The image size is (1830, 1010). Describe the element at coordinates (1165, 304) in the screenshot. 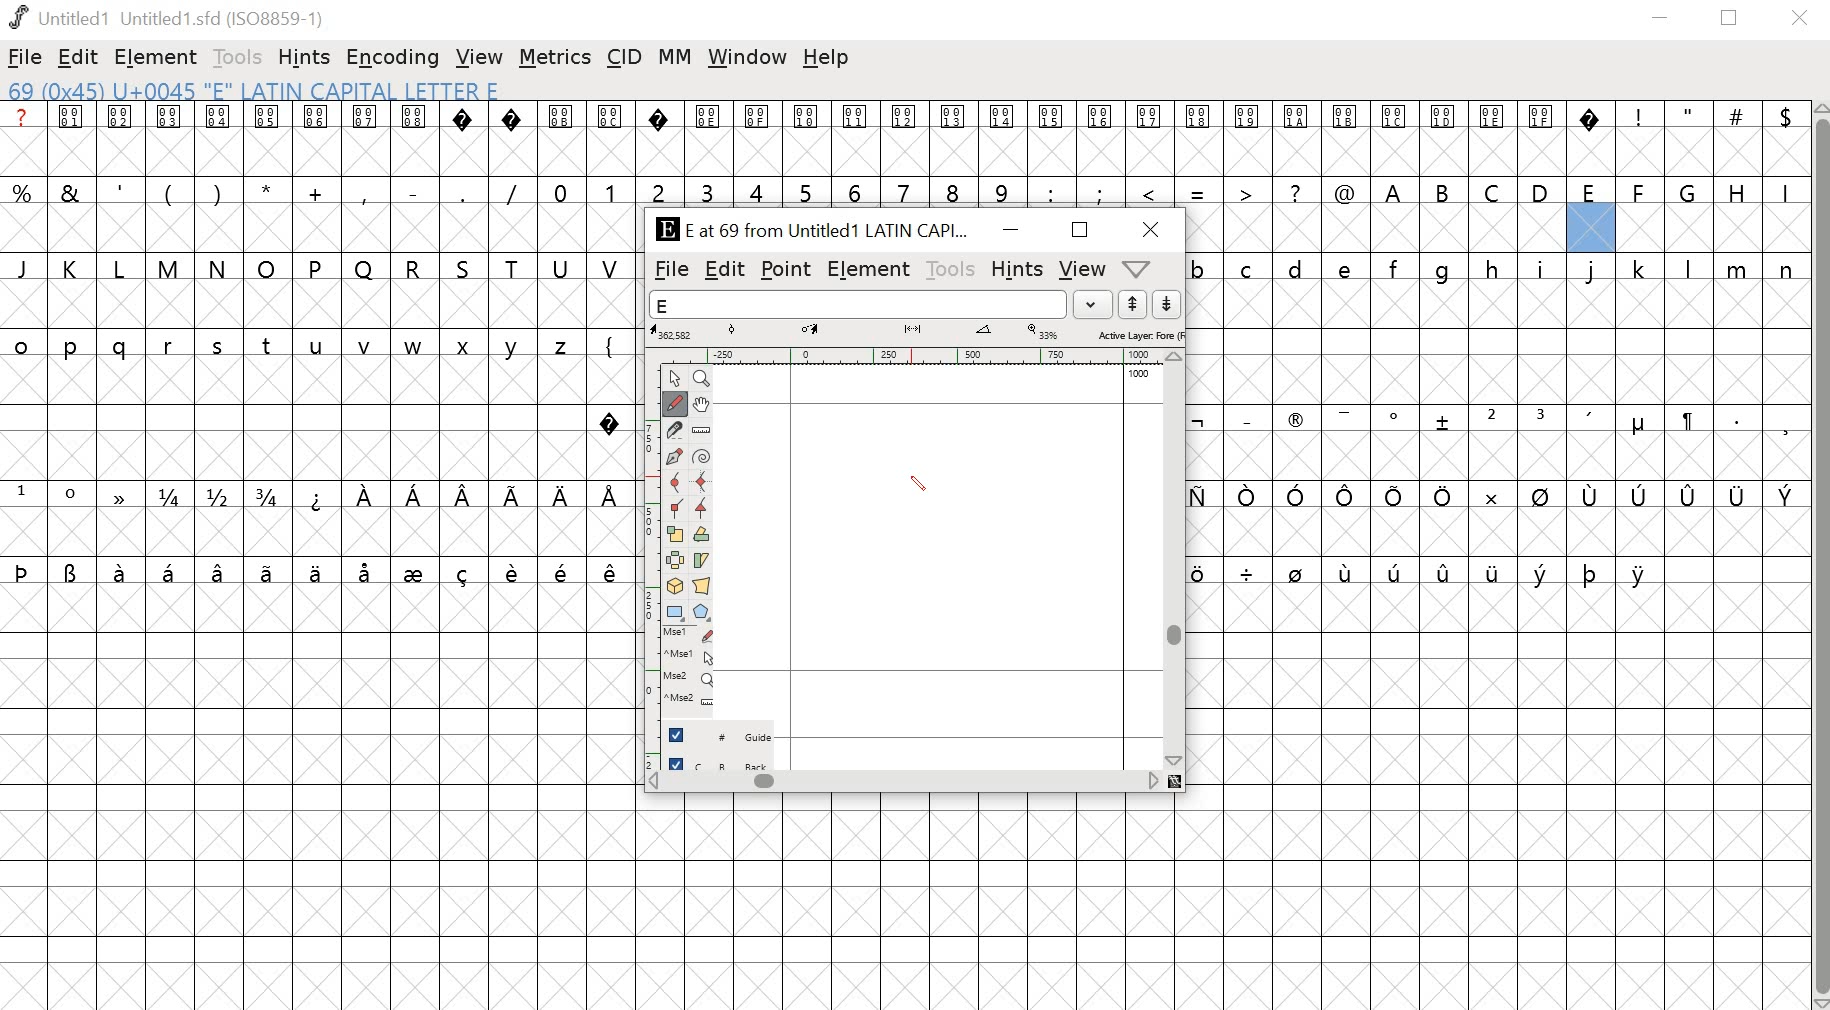

I see `down` at that location.